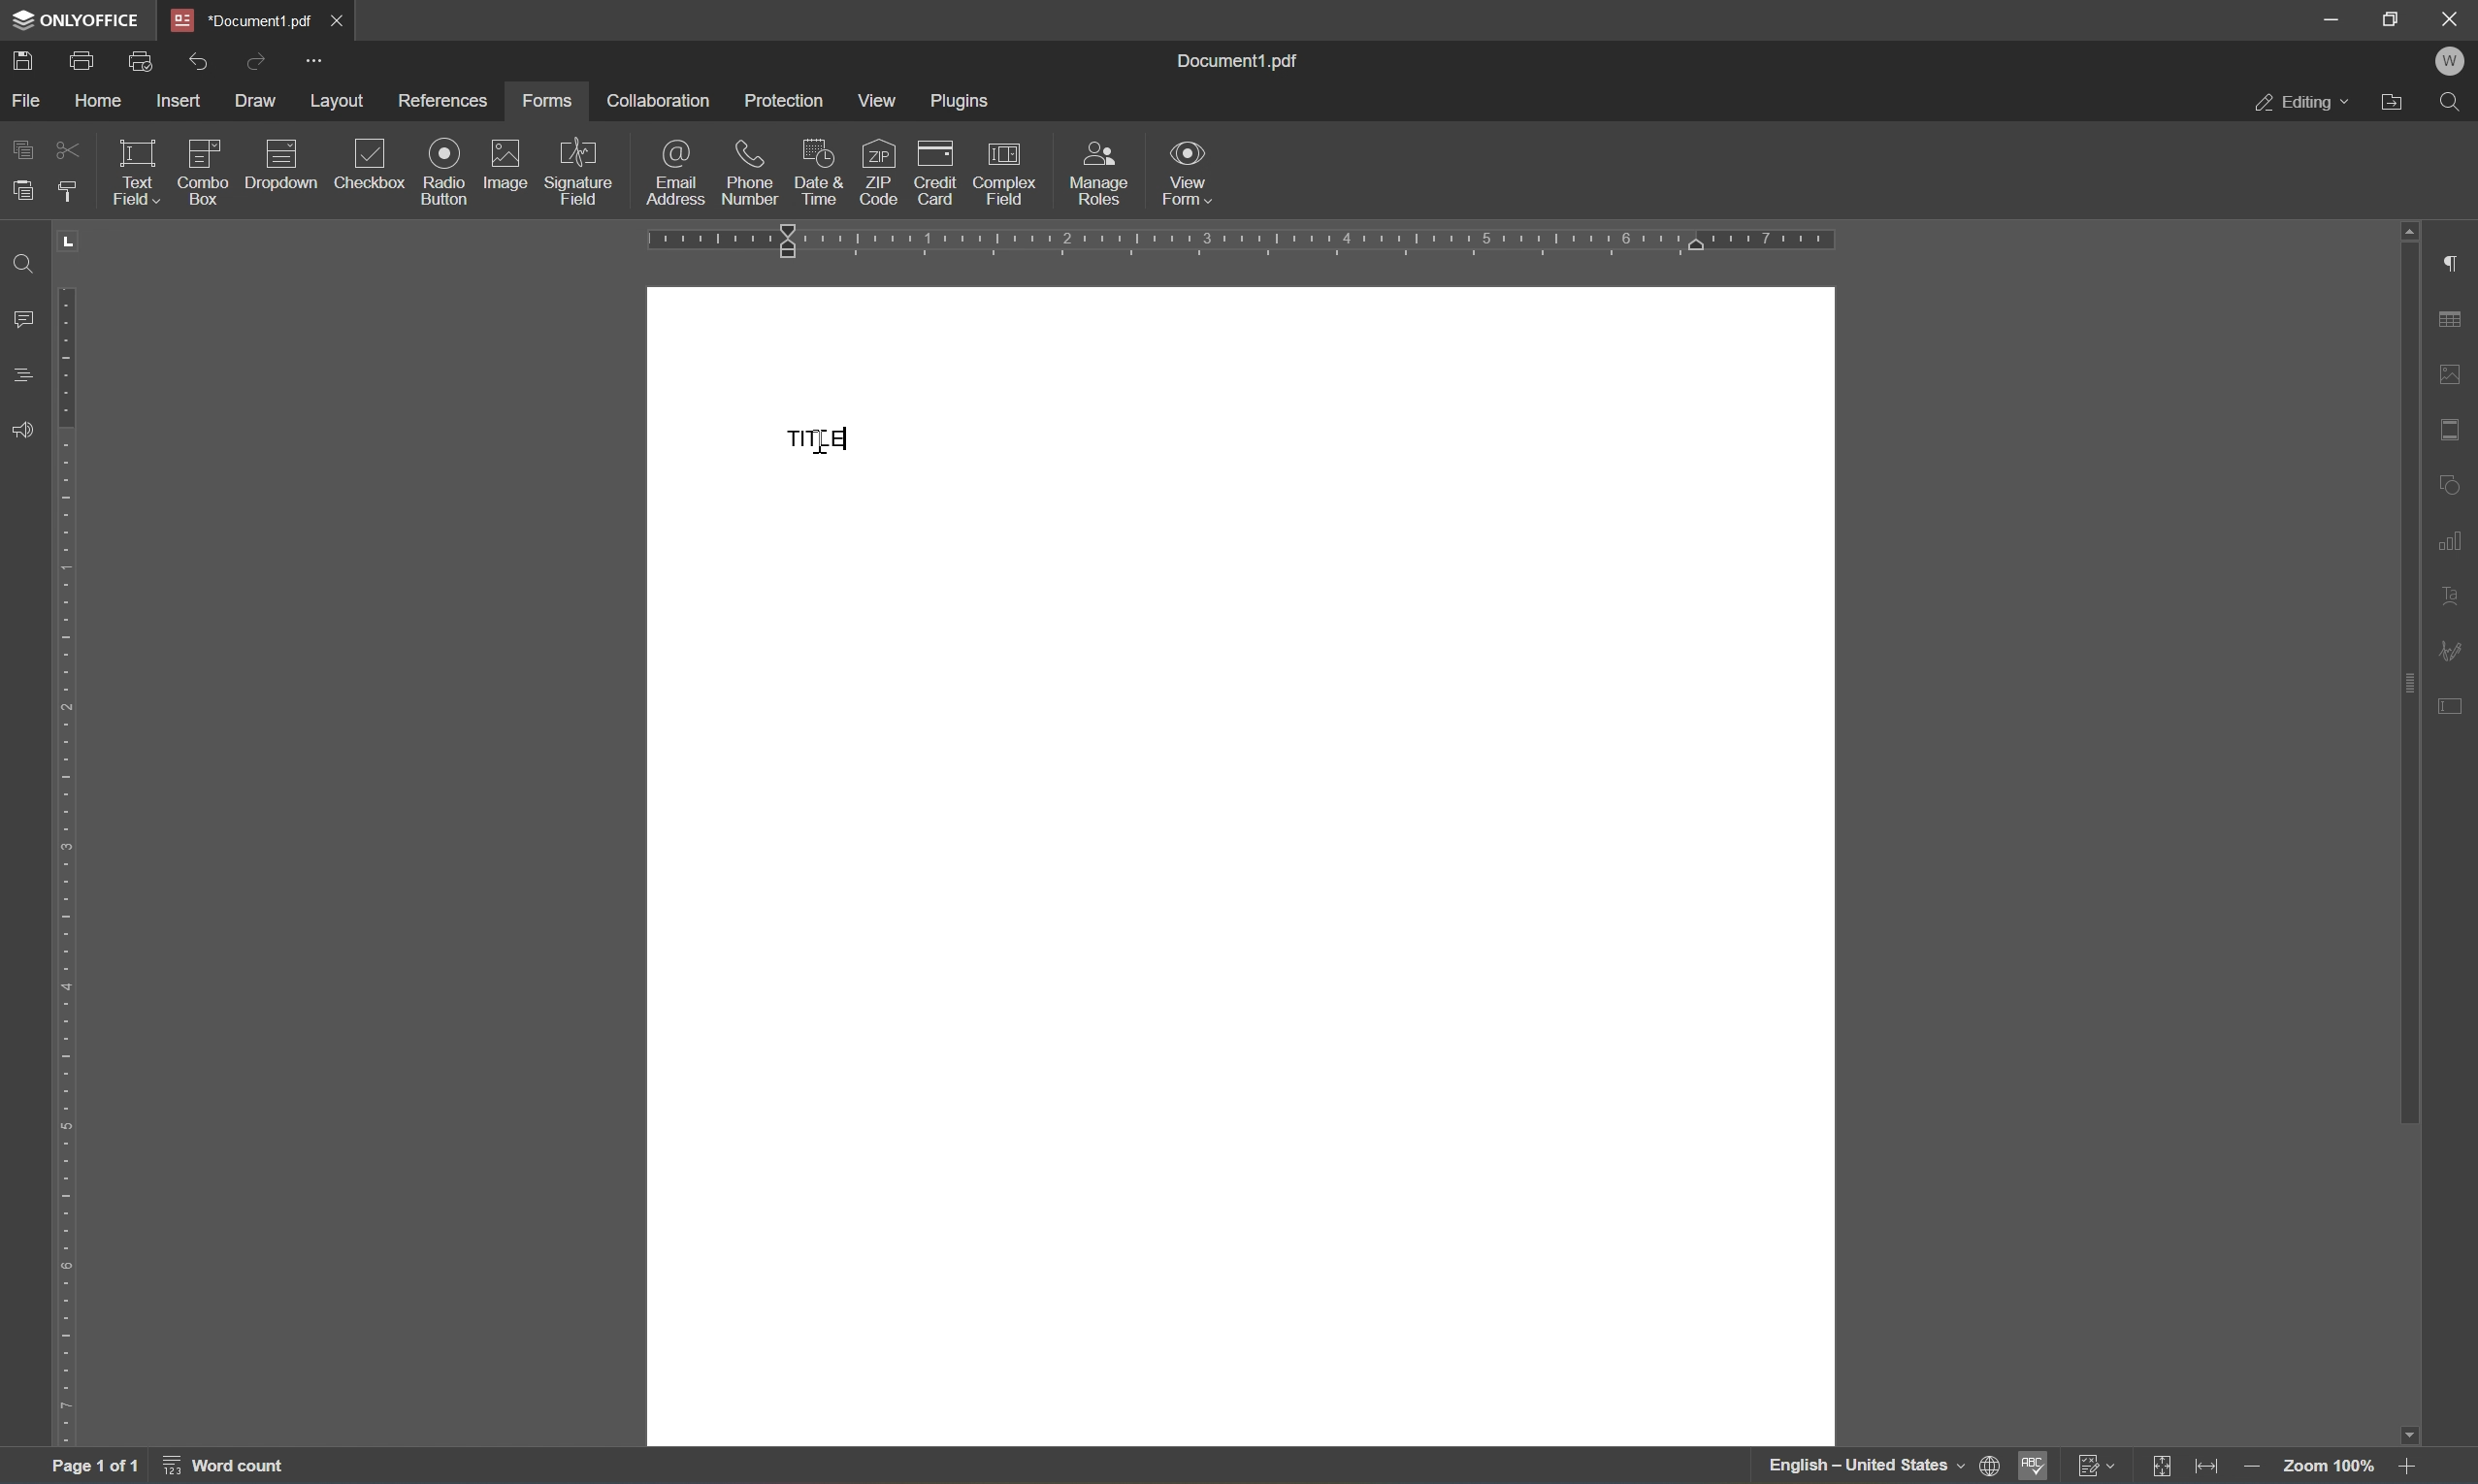  What do you see at coordinates (23, 431) in the screenshot?
I see `feedback & support` at bounding box center [23, 431].